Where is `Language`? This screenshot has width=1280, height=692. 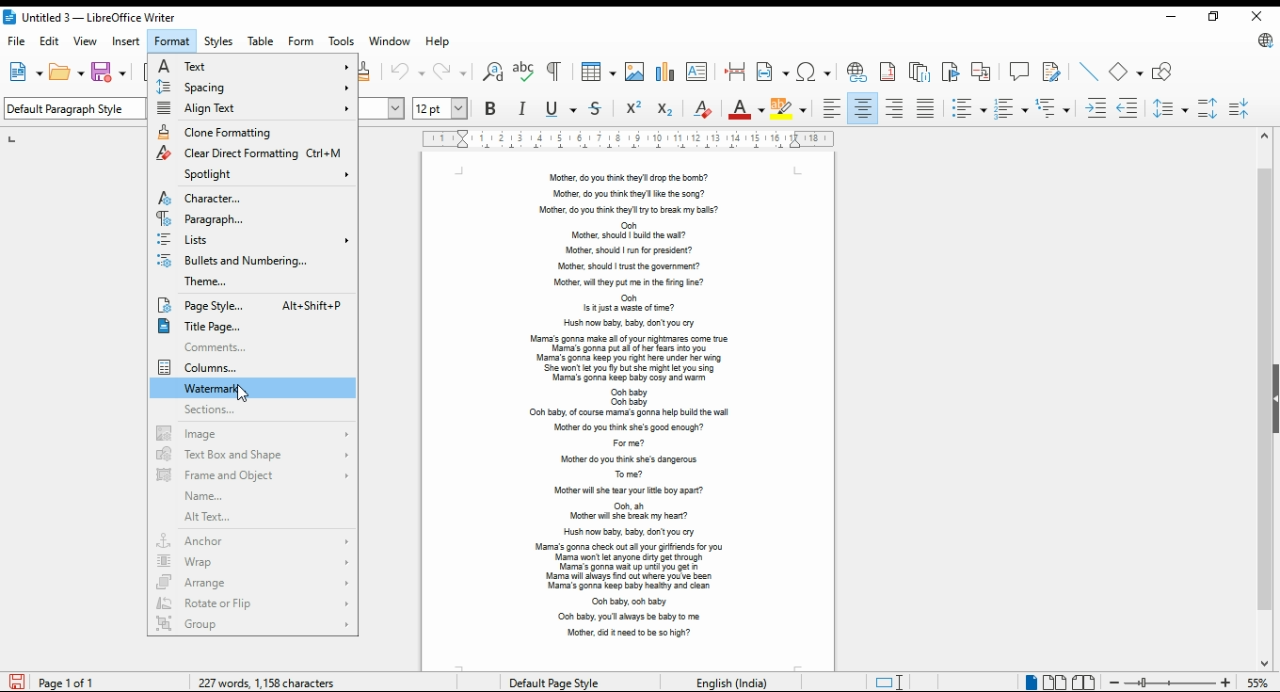
Language is located at coordinates (726, 682).